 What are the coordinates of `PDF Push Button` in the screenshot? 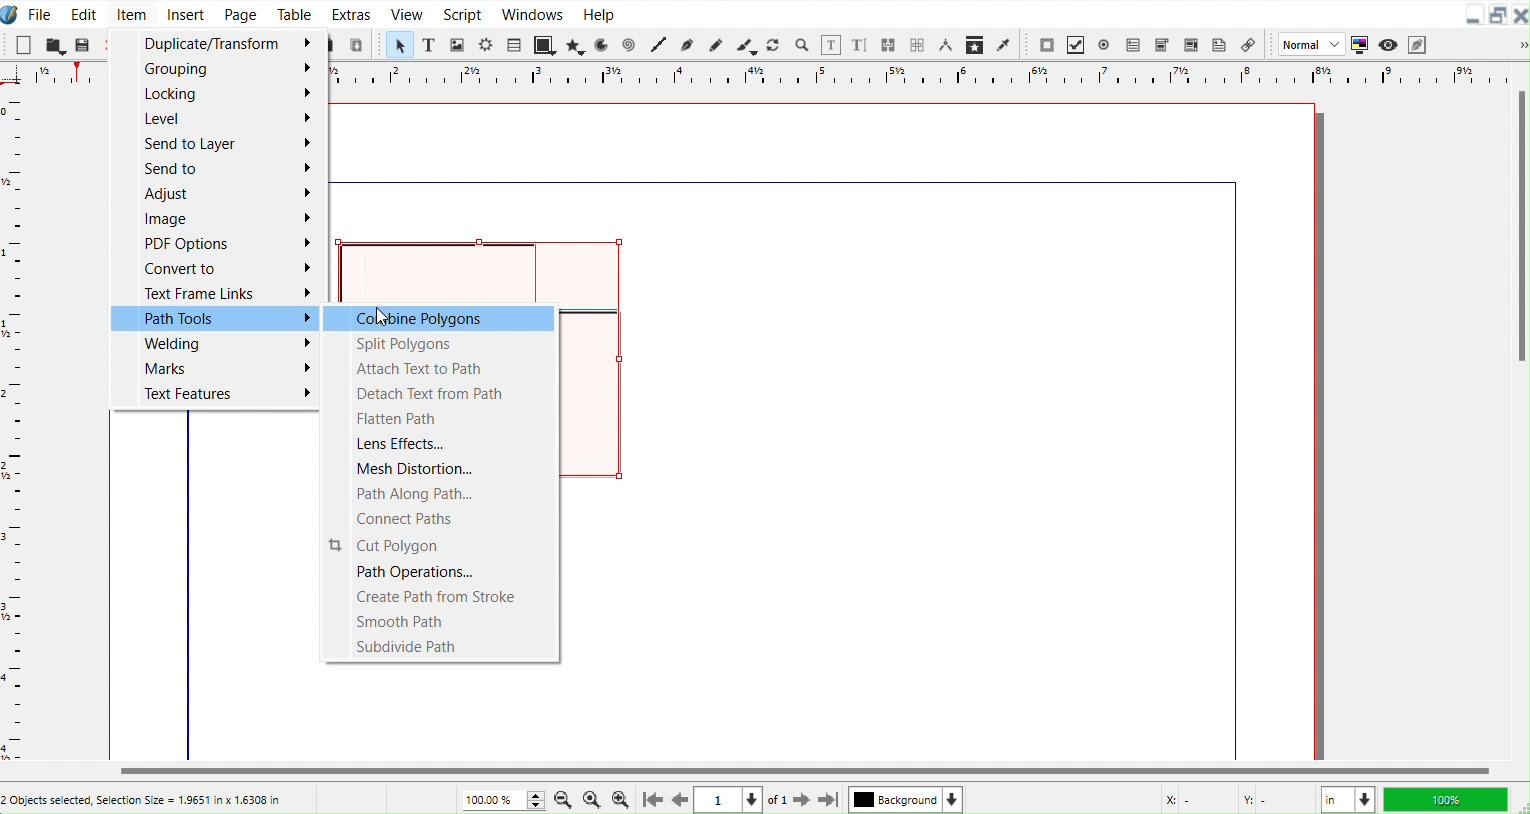 It's located at (1046, 45).